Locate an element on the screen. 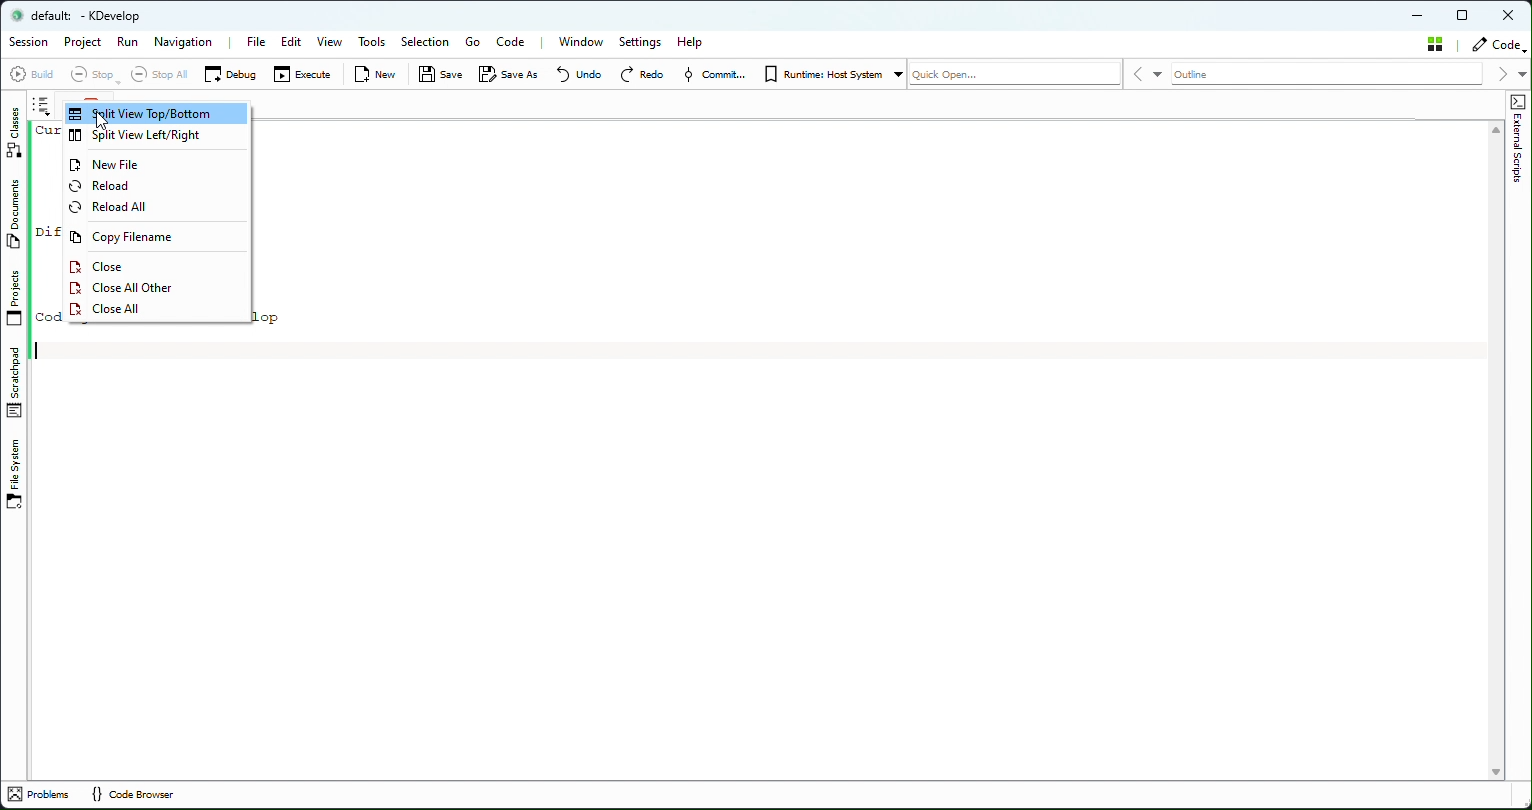 This screenshot has height=810, width=1532. Stash is located at coordinates (1435, 44).